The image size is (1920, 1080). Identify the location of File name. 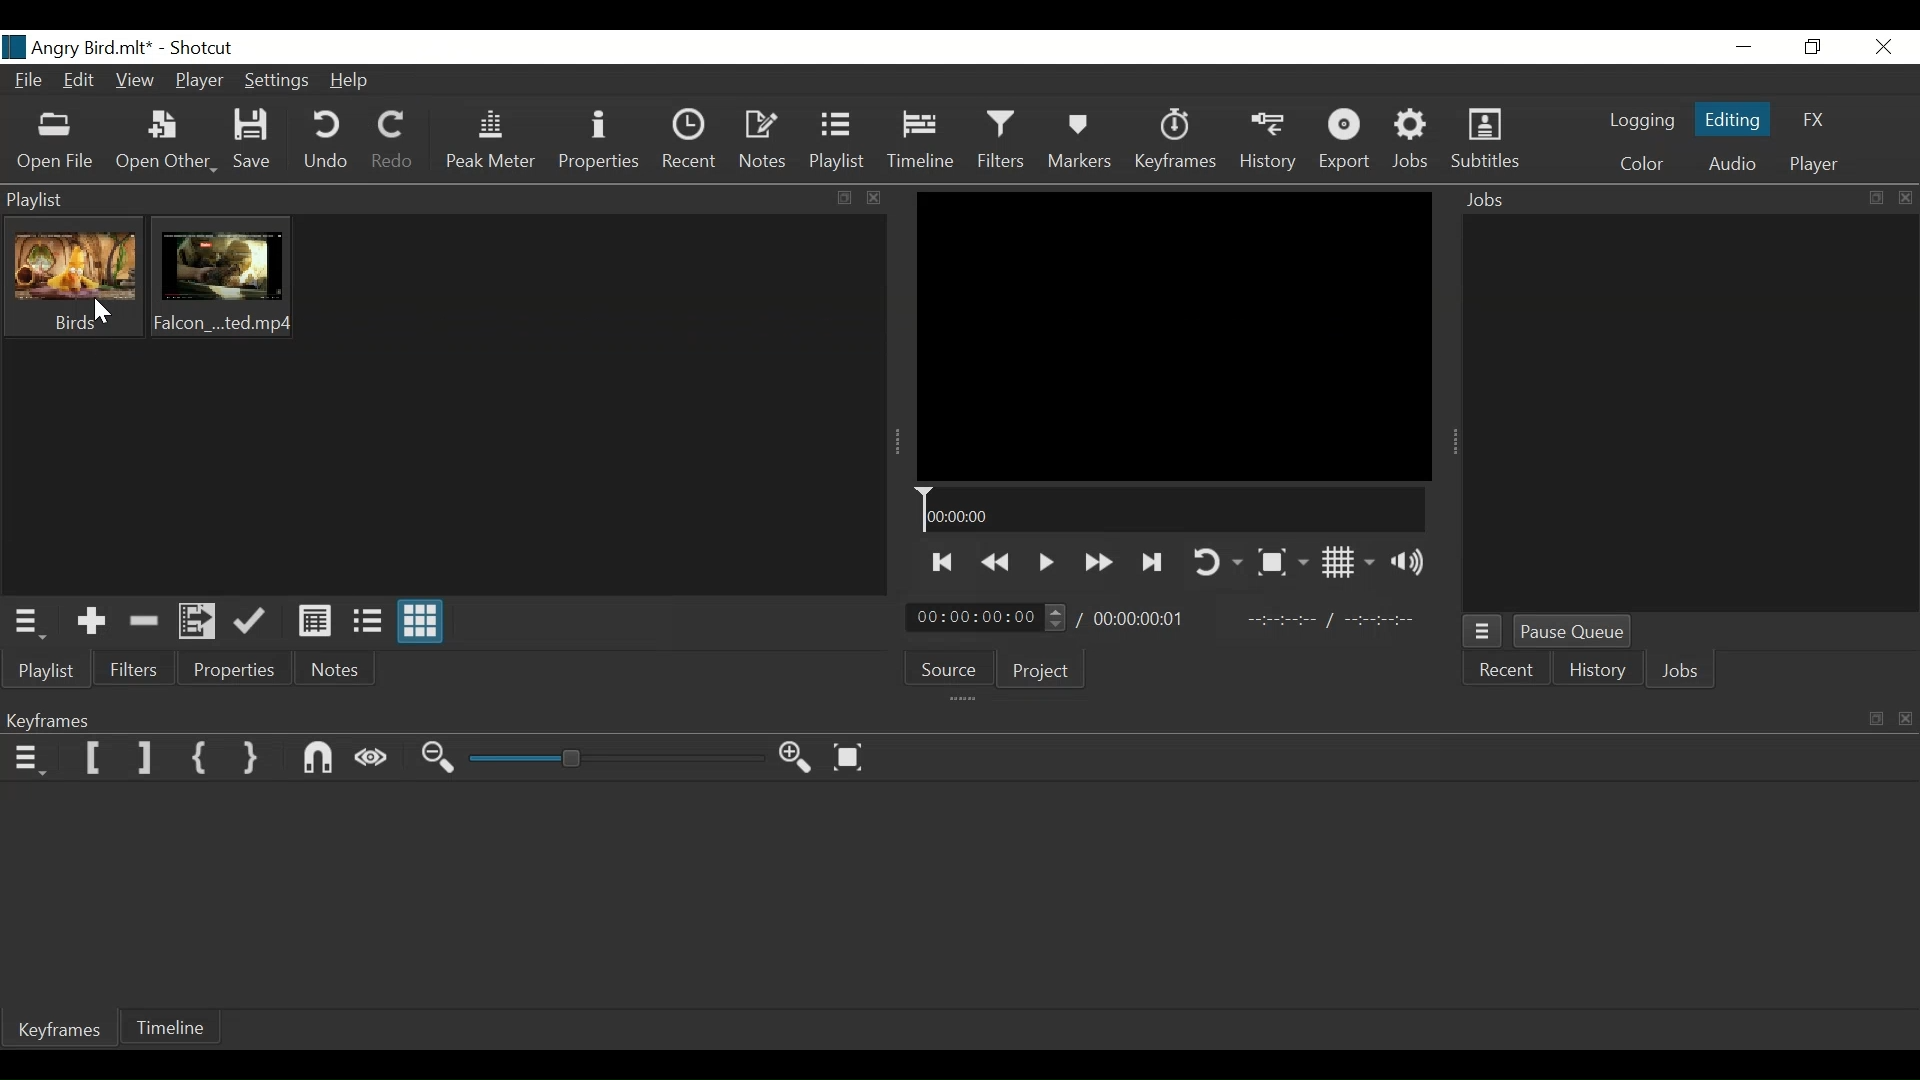
(77, 47).